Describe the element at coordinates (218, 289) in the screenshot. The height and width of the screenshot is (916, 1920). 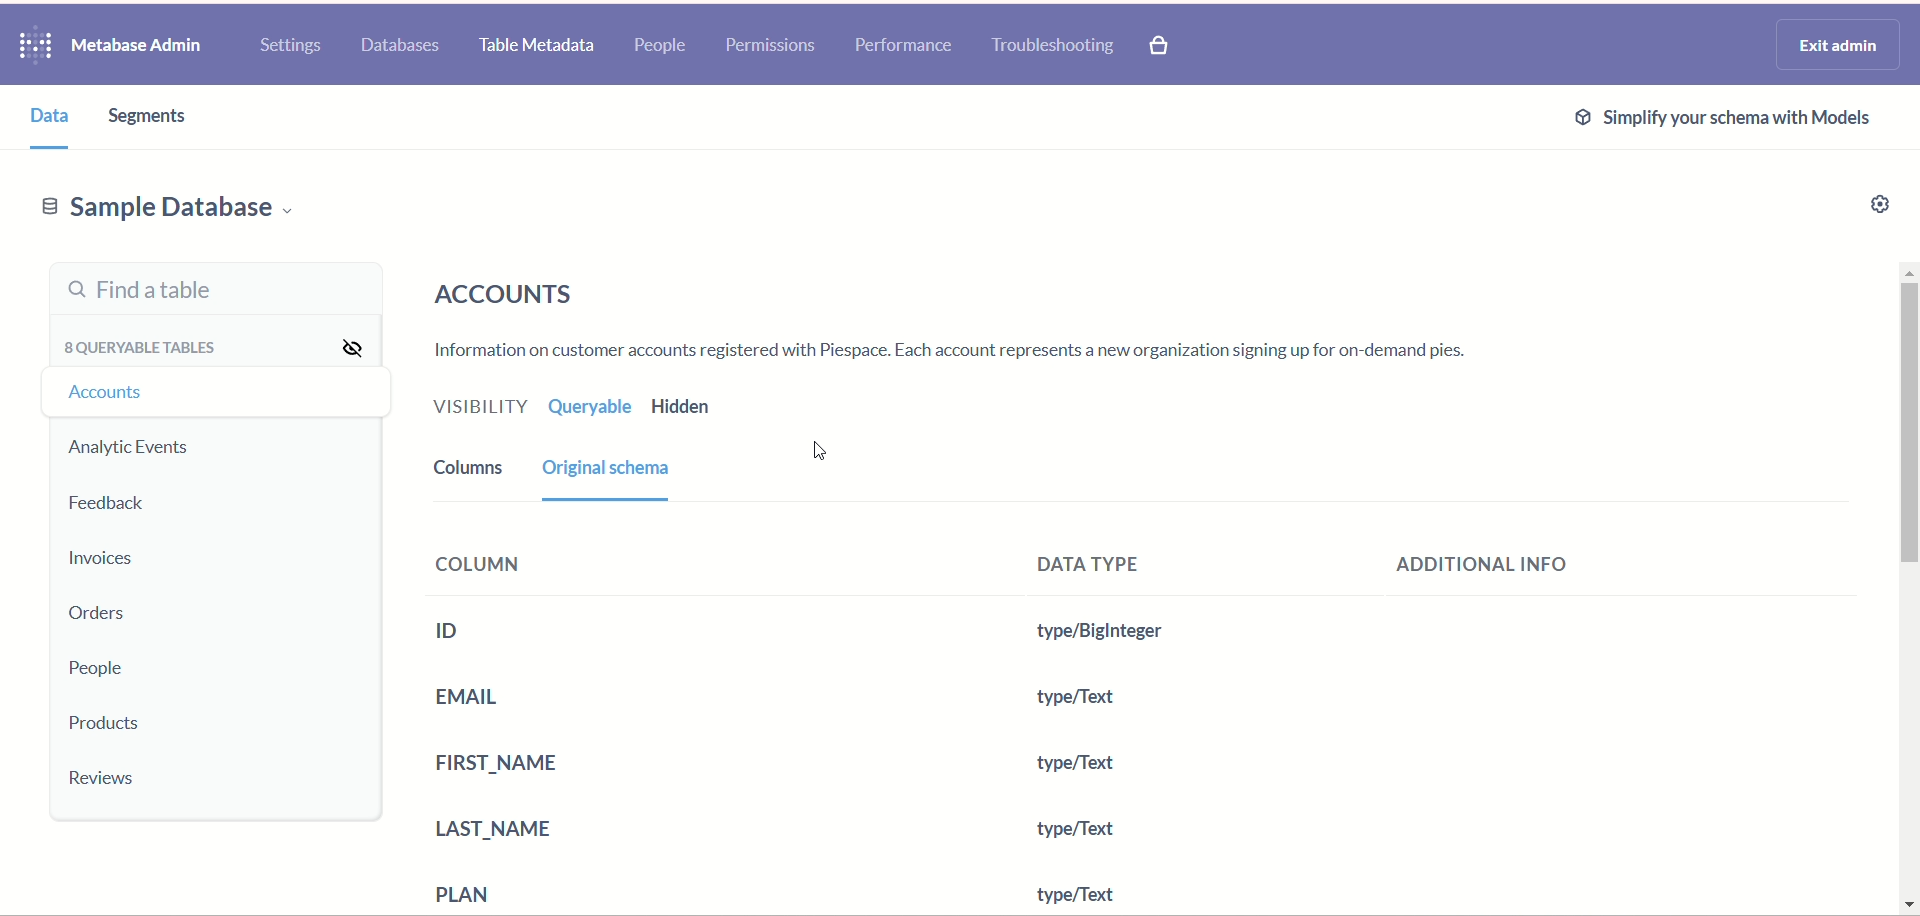
I see `find a table` at that location.